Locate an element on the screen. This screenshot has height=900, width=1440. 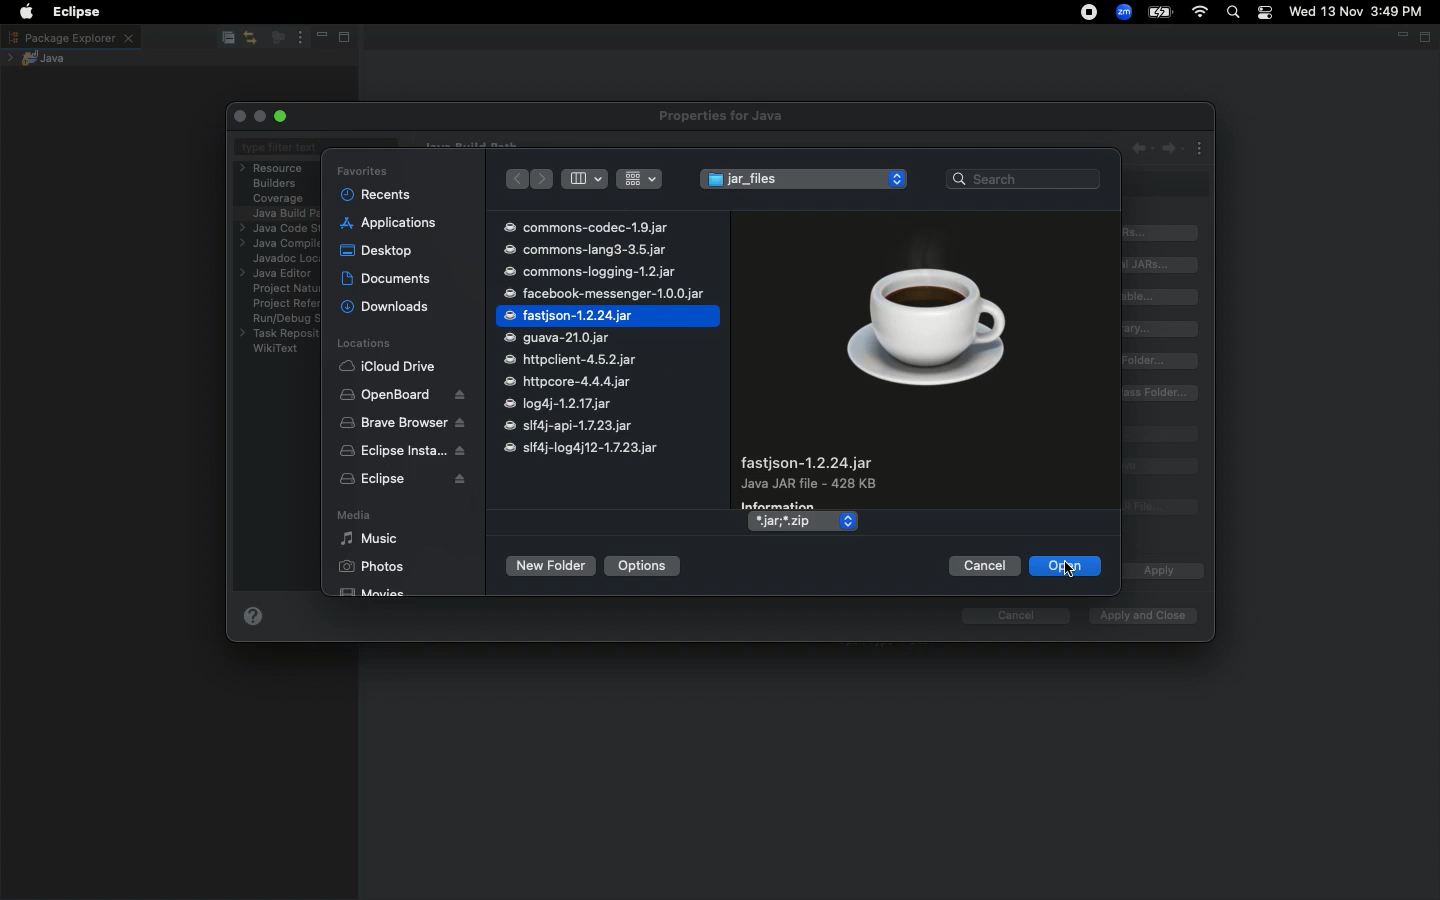
Cancel is located at coordinates (983, 566).